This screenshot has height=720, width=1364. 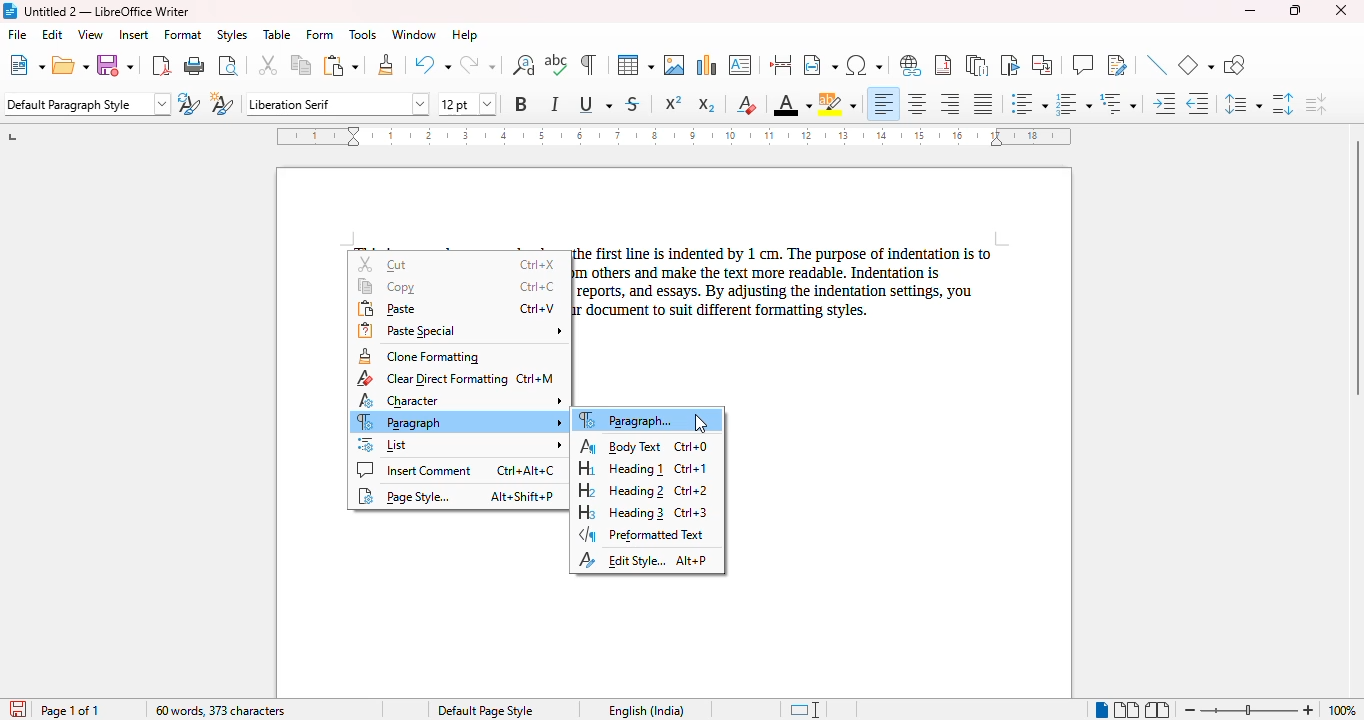 I want to click on find and replace, so click(x=523, y=64).